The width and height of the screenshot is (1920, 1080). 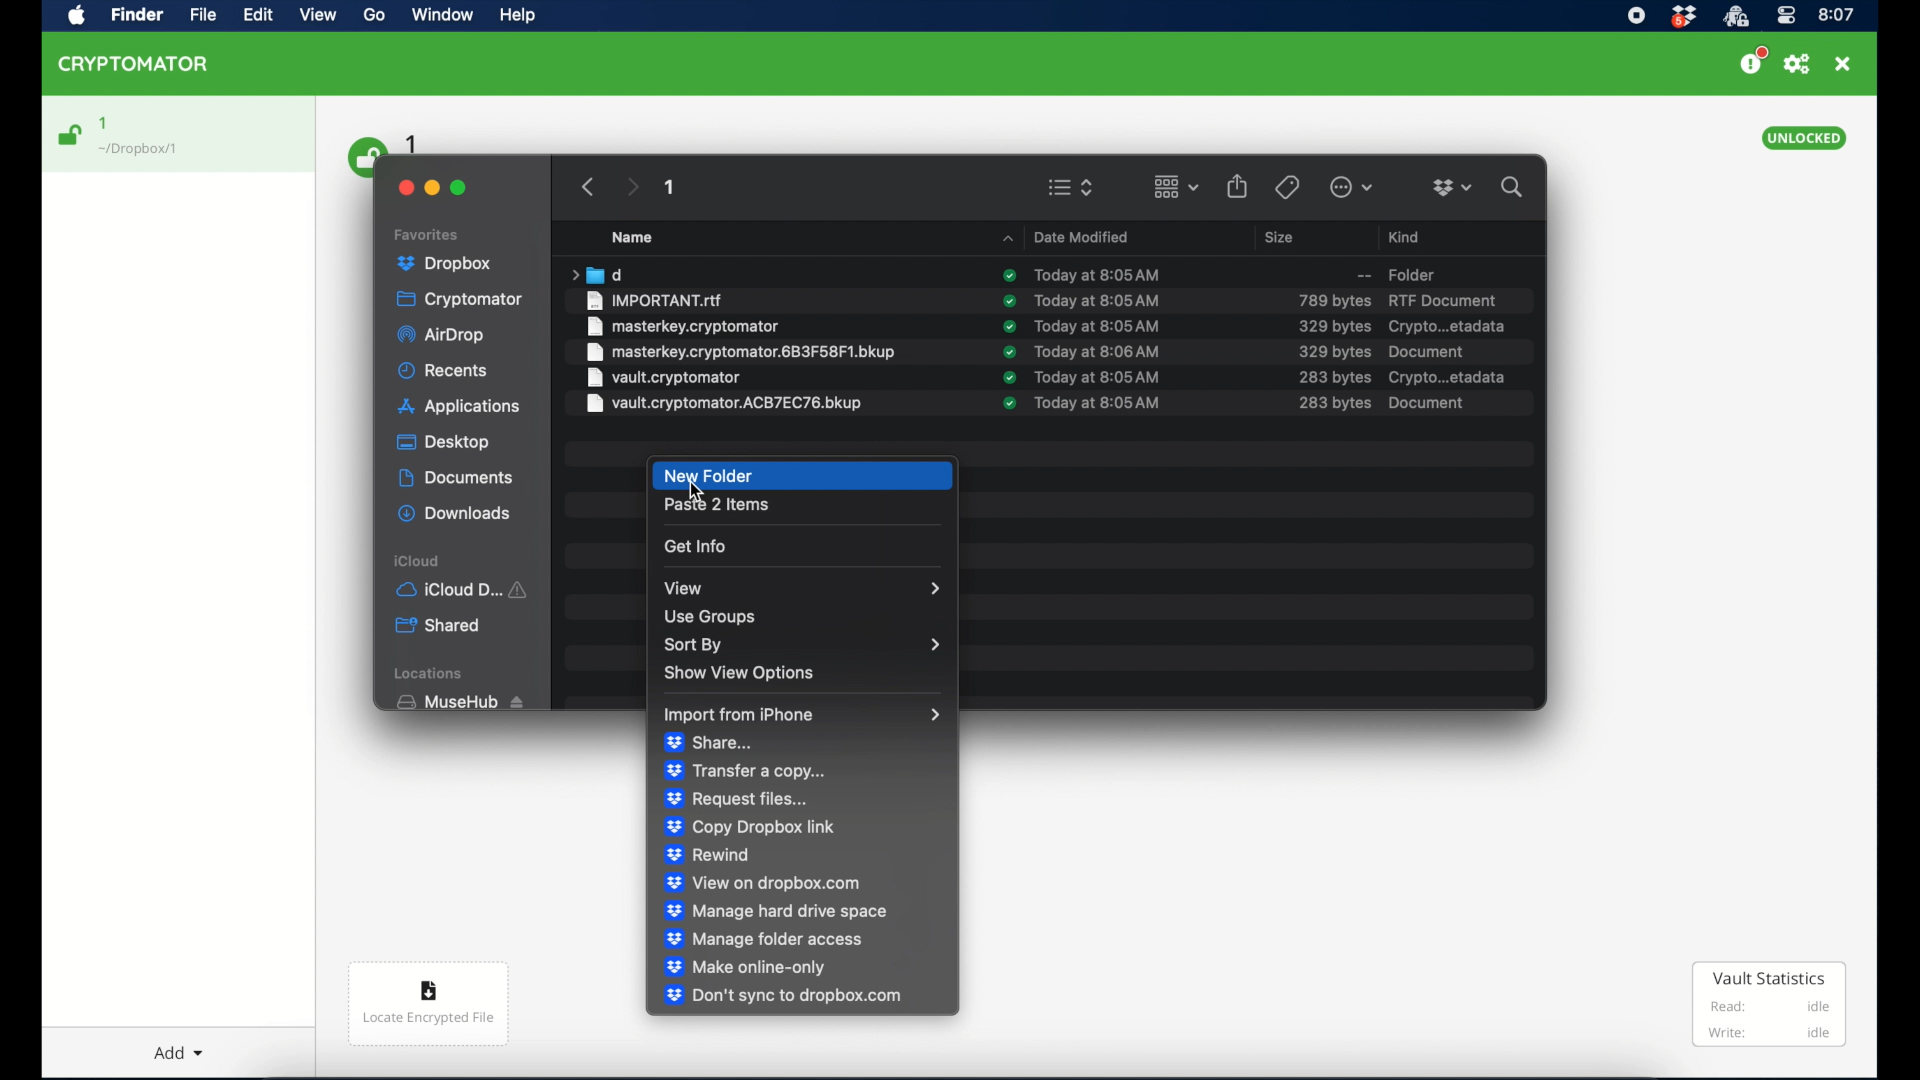 What do you see at coordinates (434, 186) in the screenshot?
I see `minimize` at bounding box center [434, 186].